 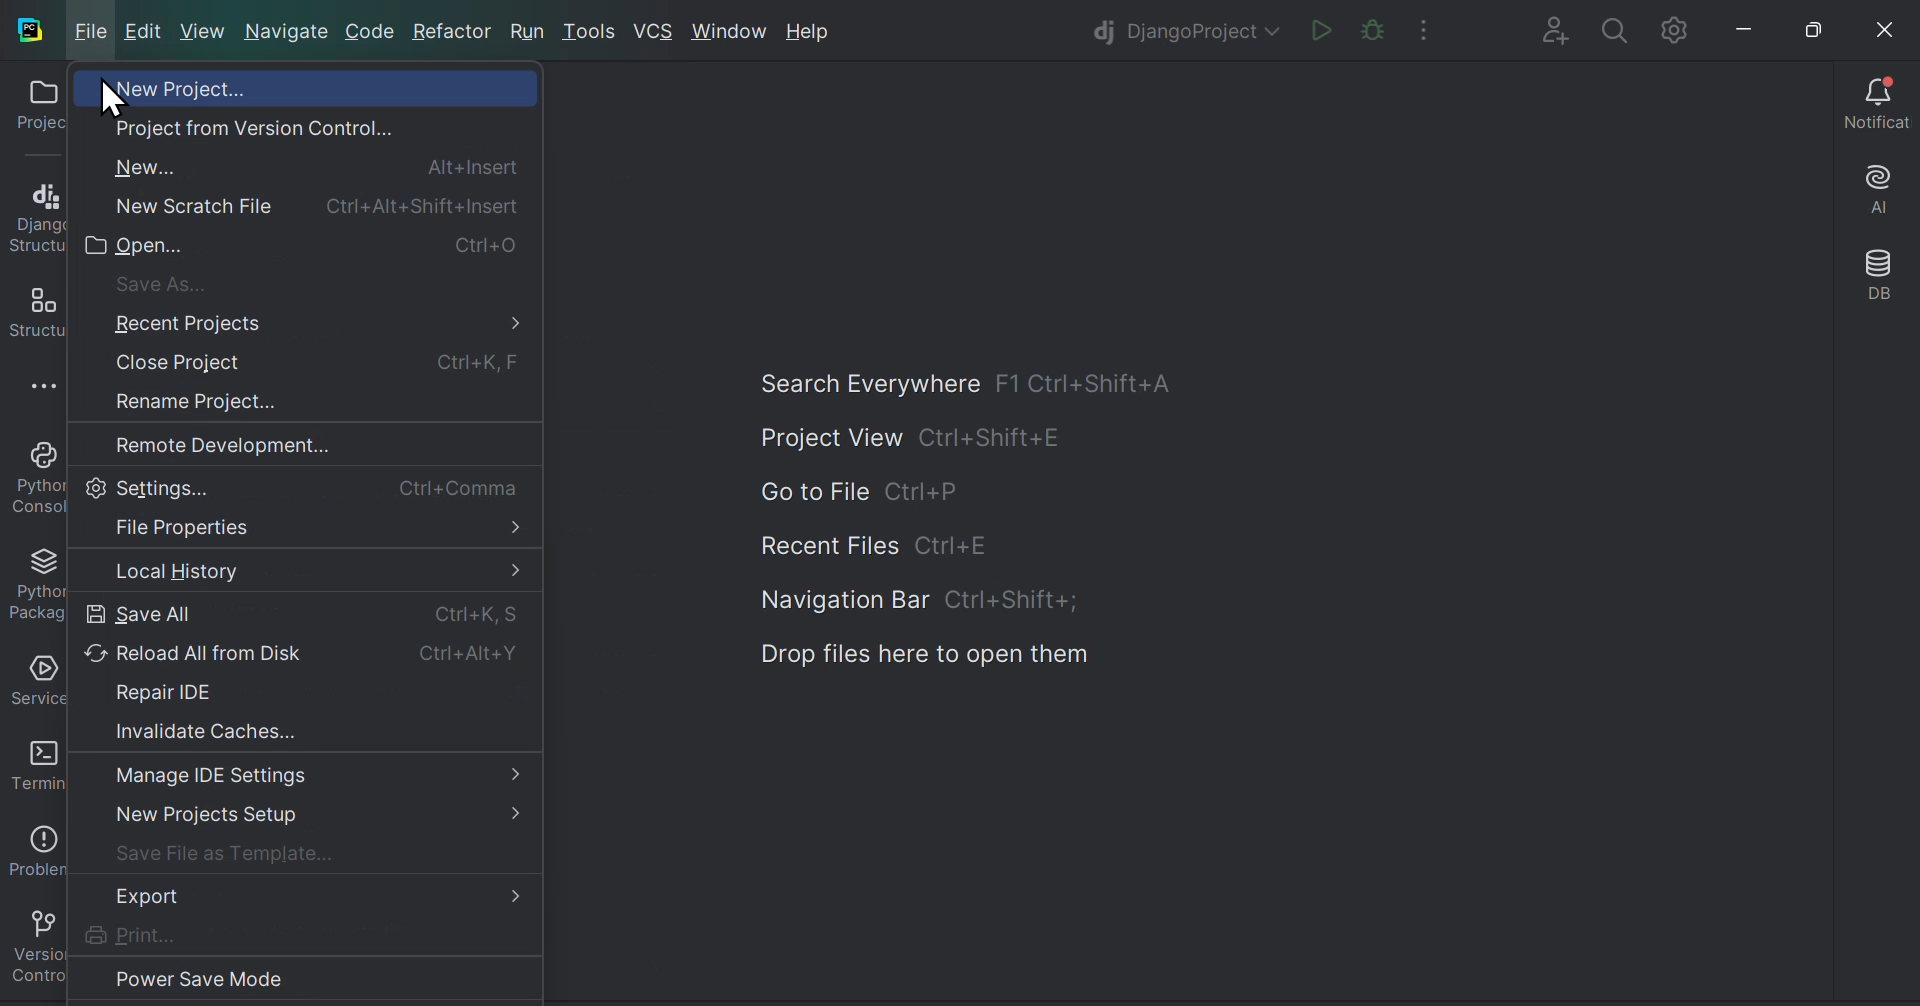 What do you see at coordinates (236, 444) in the screenshot?
I see `Remote development` at bounding box center [236, 444].